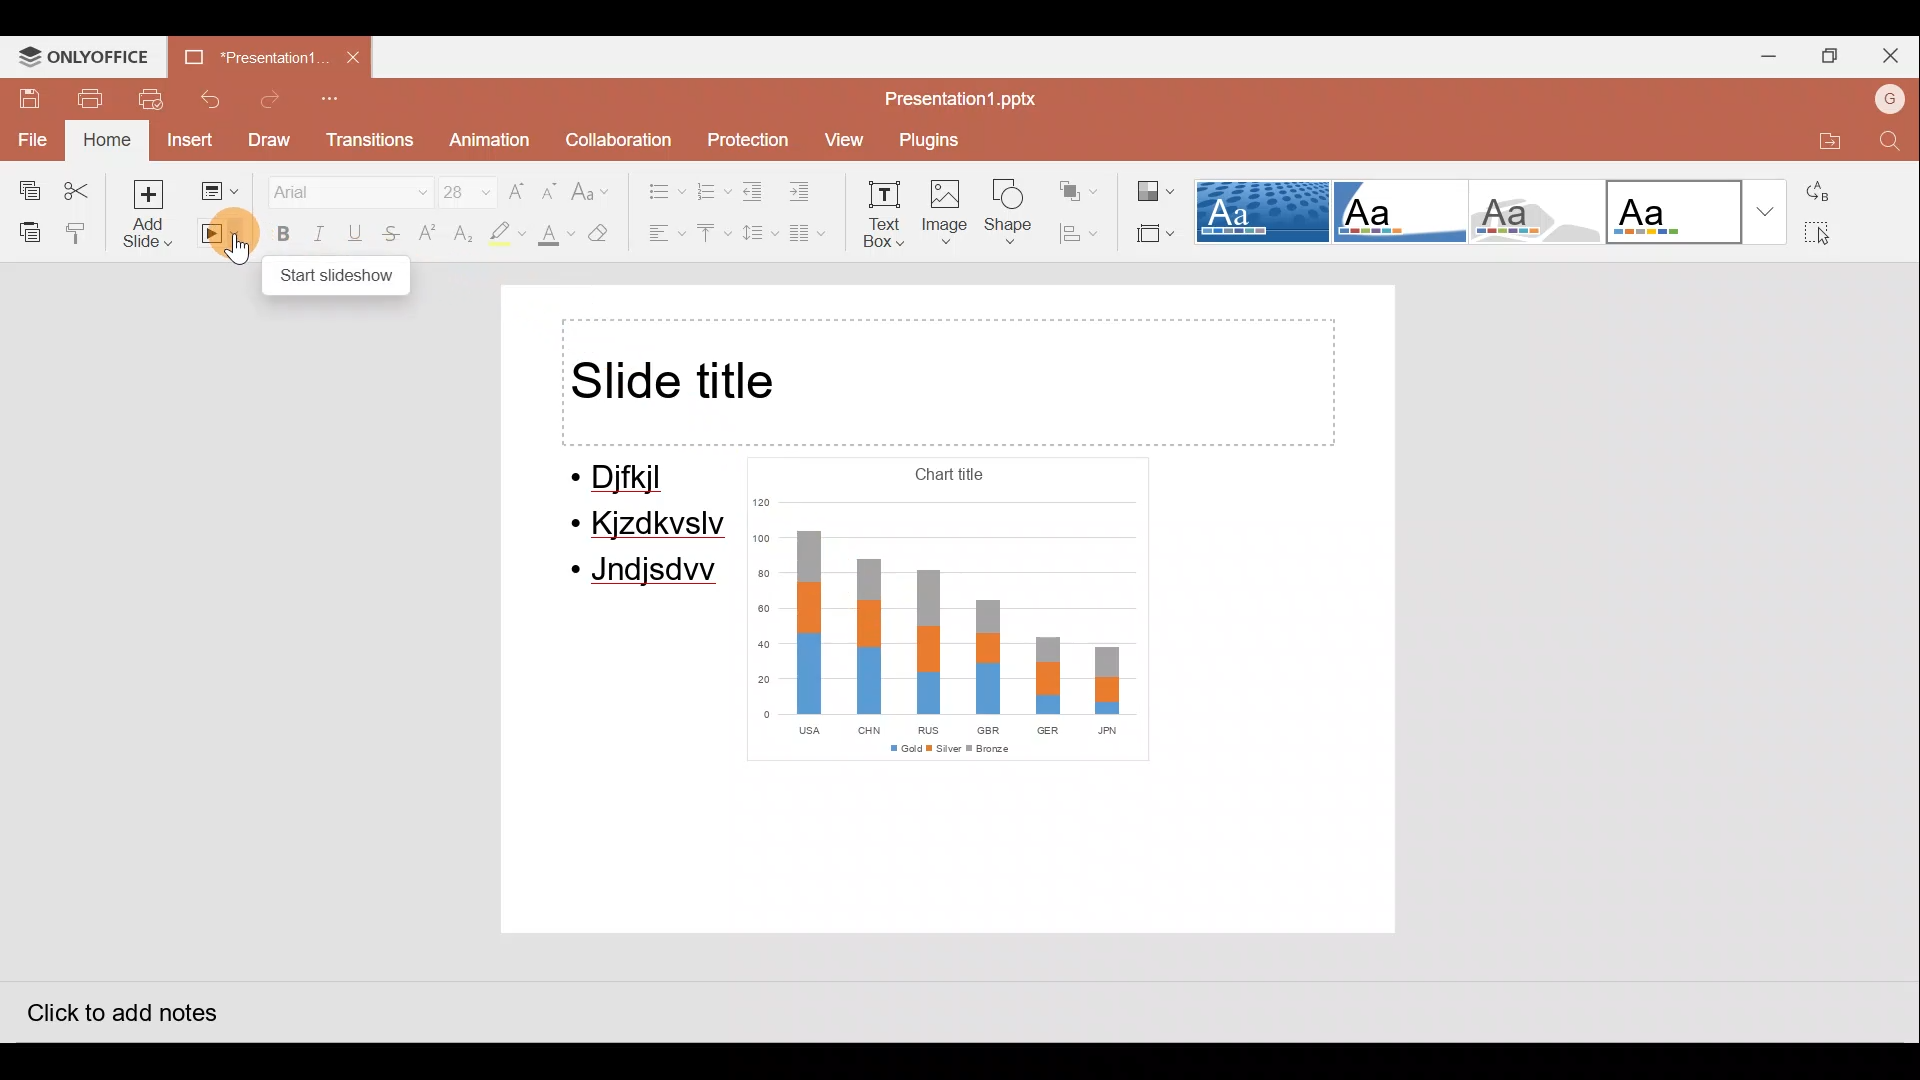 Image resolution: width=1920 pixels, height=1080 pixels. I want to click on Font name, so click(346, 188).